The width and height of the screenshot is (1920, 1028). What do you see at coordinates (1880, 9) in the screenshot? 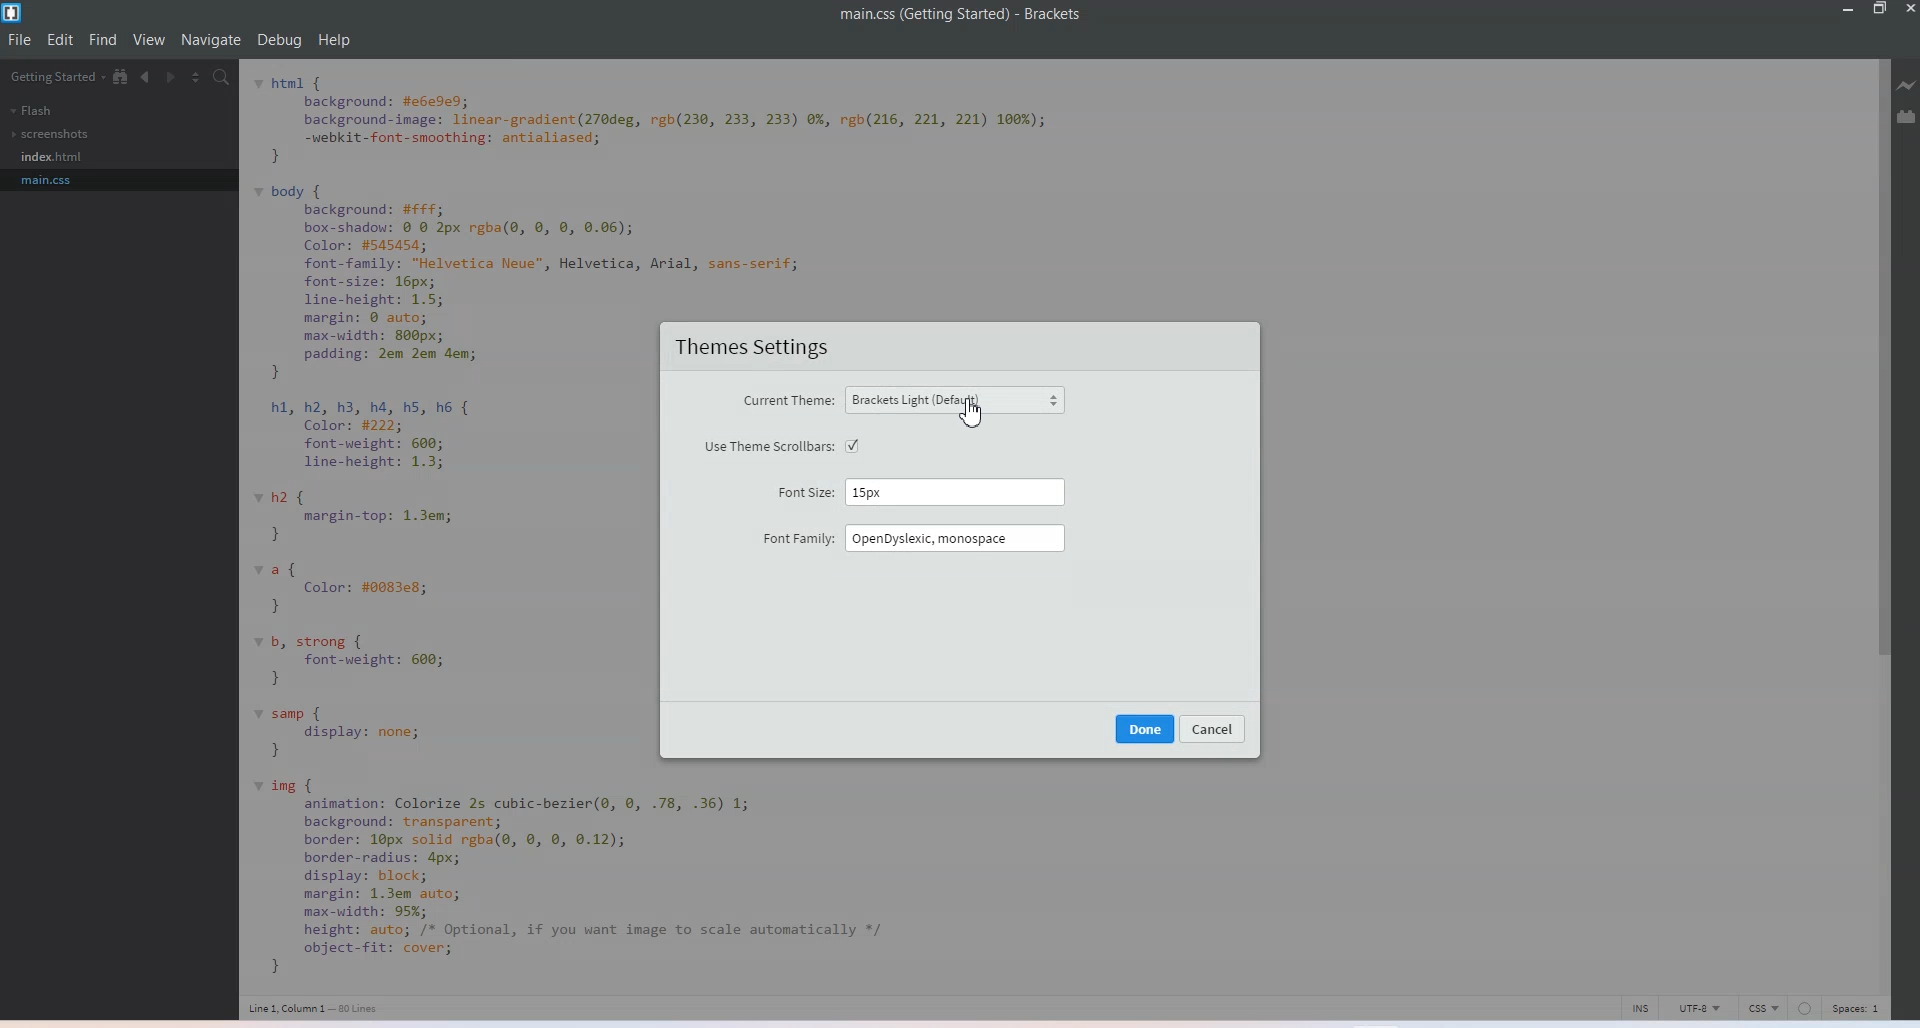
I see `Maximize` at bounding box center [1880, 9].